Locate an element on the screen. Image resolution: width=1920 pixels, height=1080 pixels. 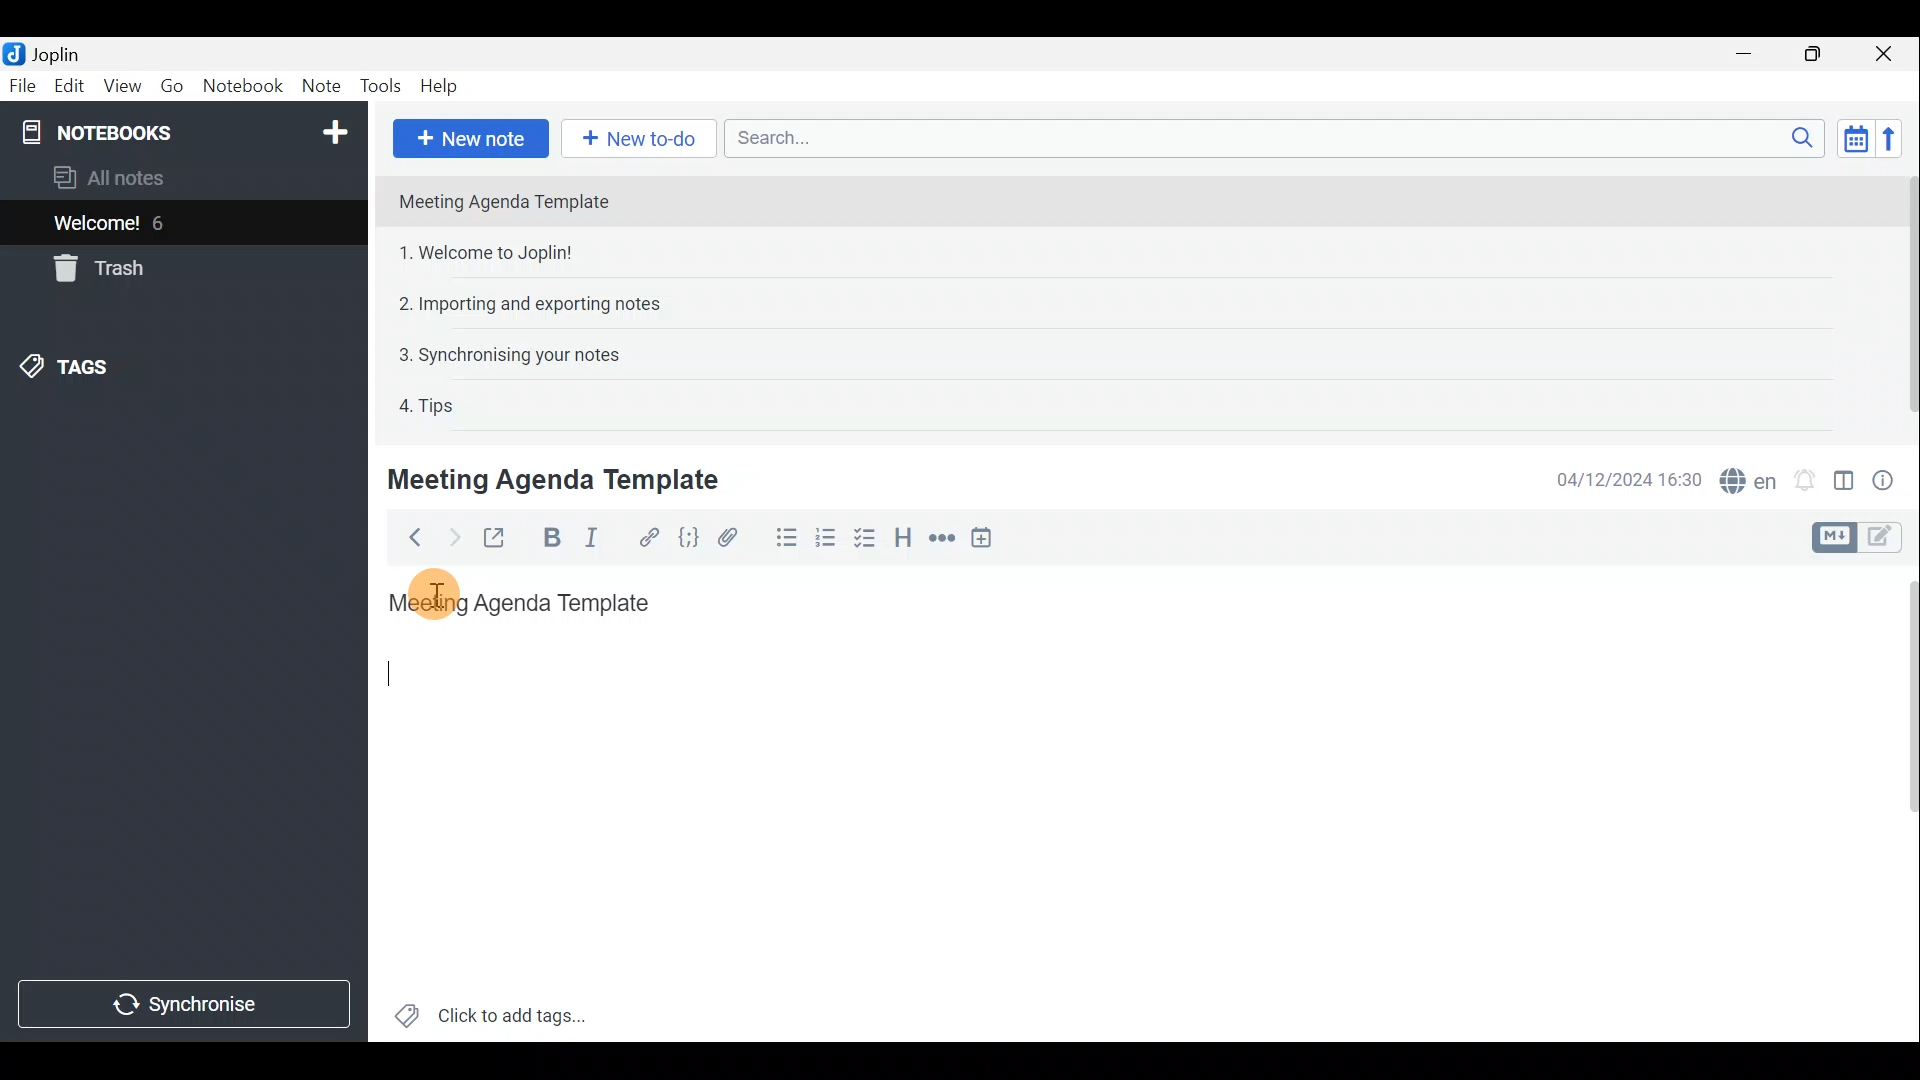
All notes is located at coordinates (142, 177).